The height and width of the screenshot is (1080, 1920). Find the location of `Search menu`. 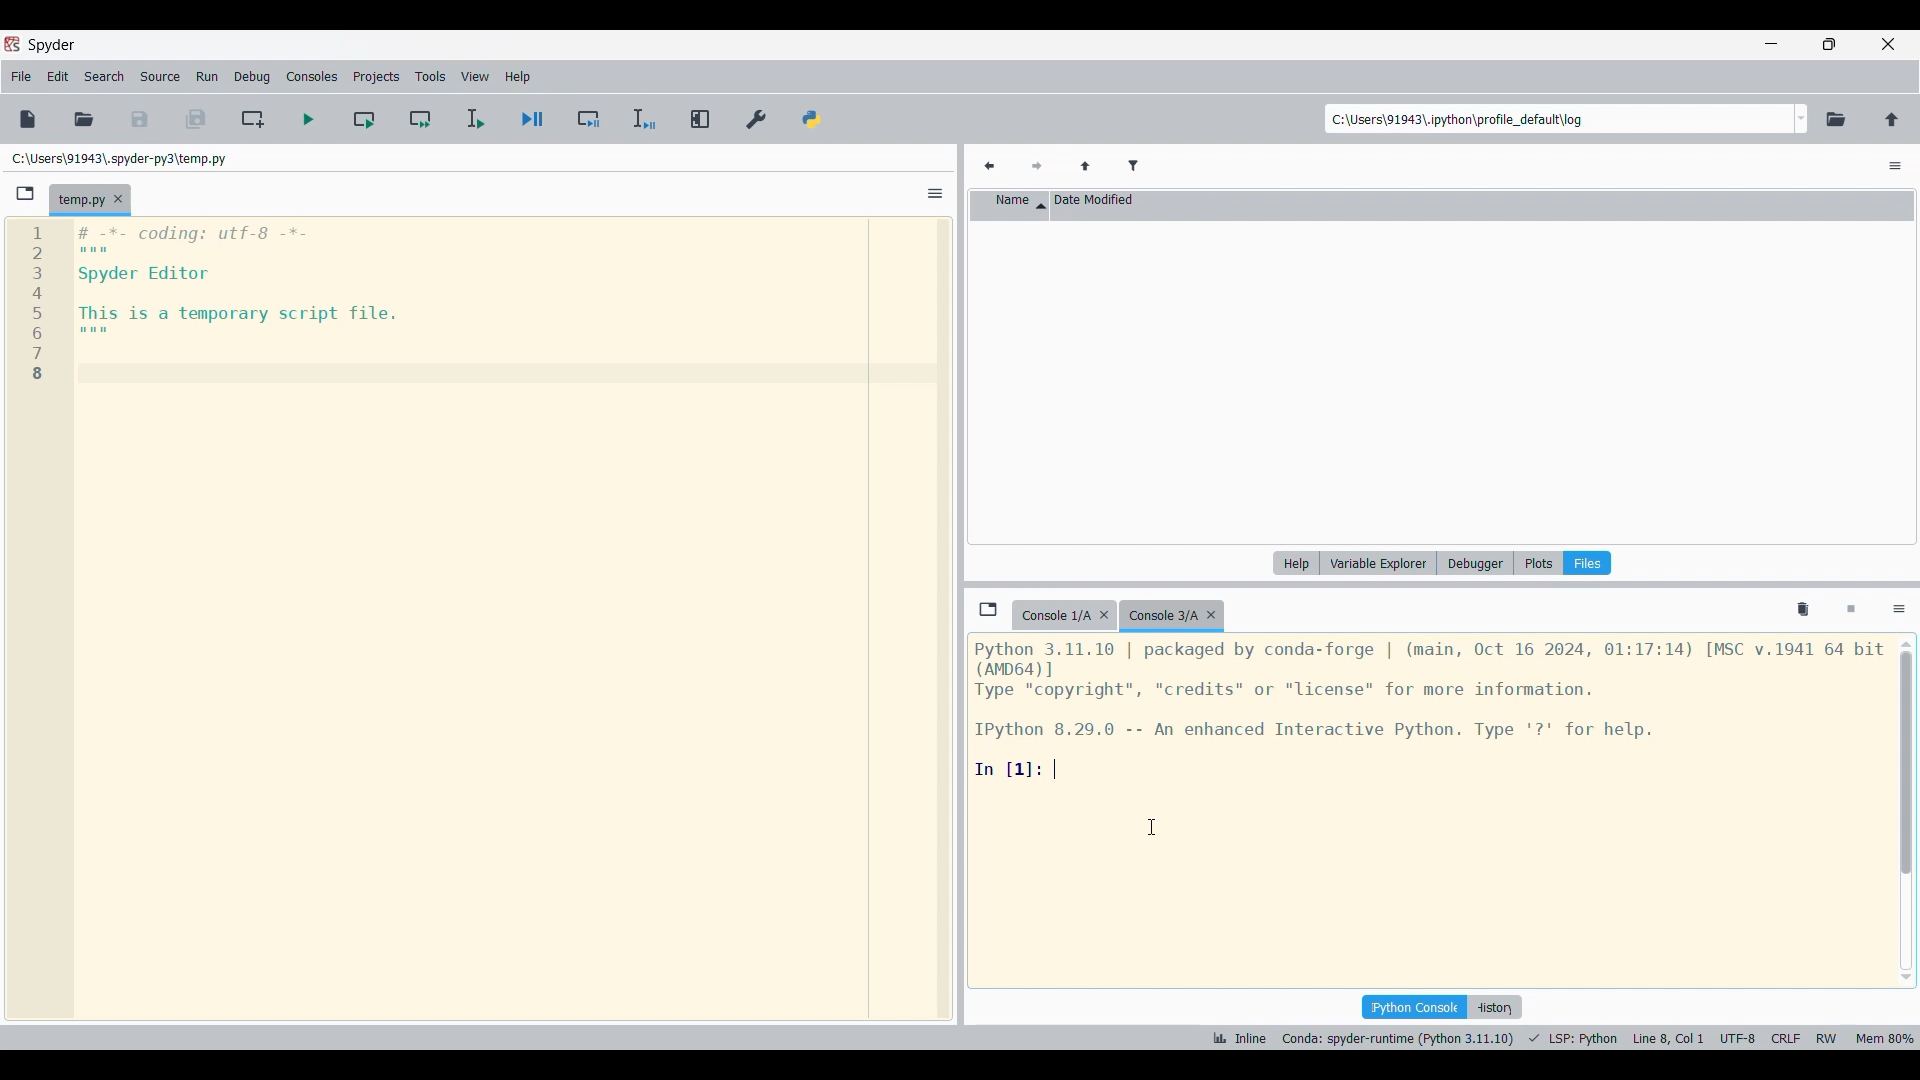

Search menu is located at coordinates (105, 77).